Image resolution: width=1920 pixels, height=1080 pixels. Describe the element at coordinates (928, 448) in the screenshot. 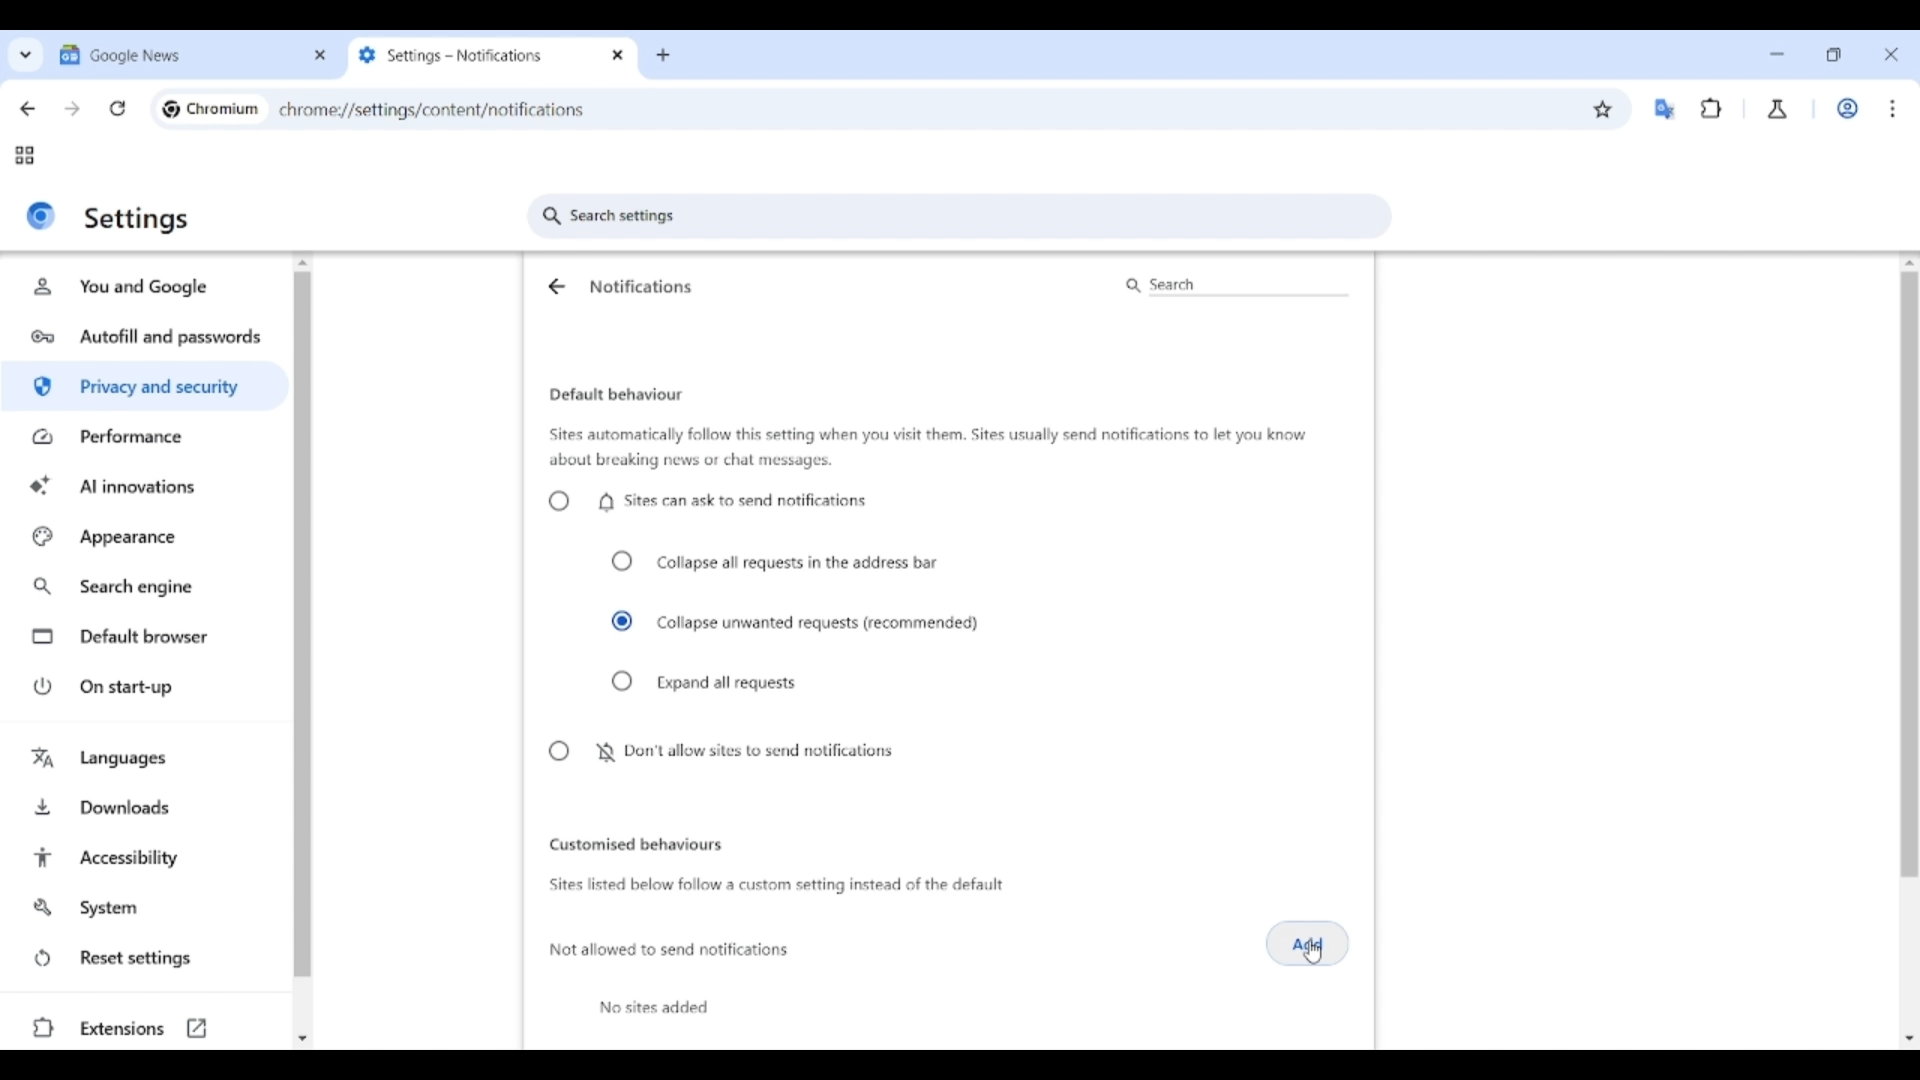

I see `Sites automatically follow this setting when you visit them. Sites usually send notifications to let you know
about breaking news or chat messages.` at that location.